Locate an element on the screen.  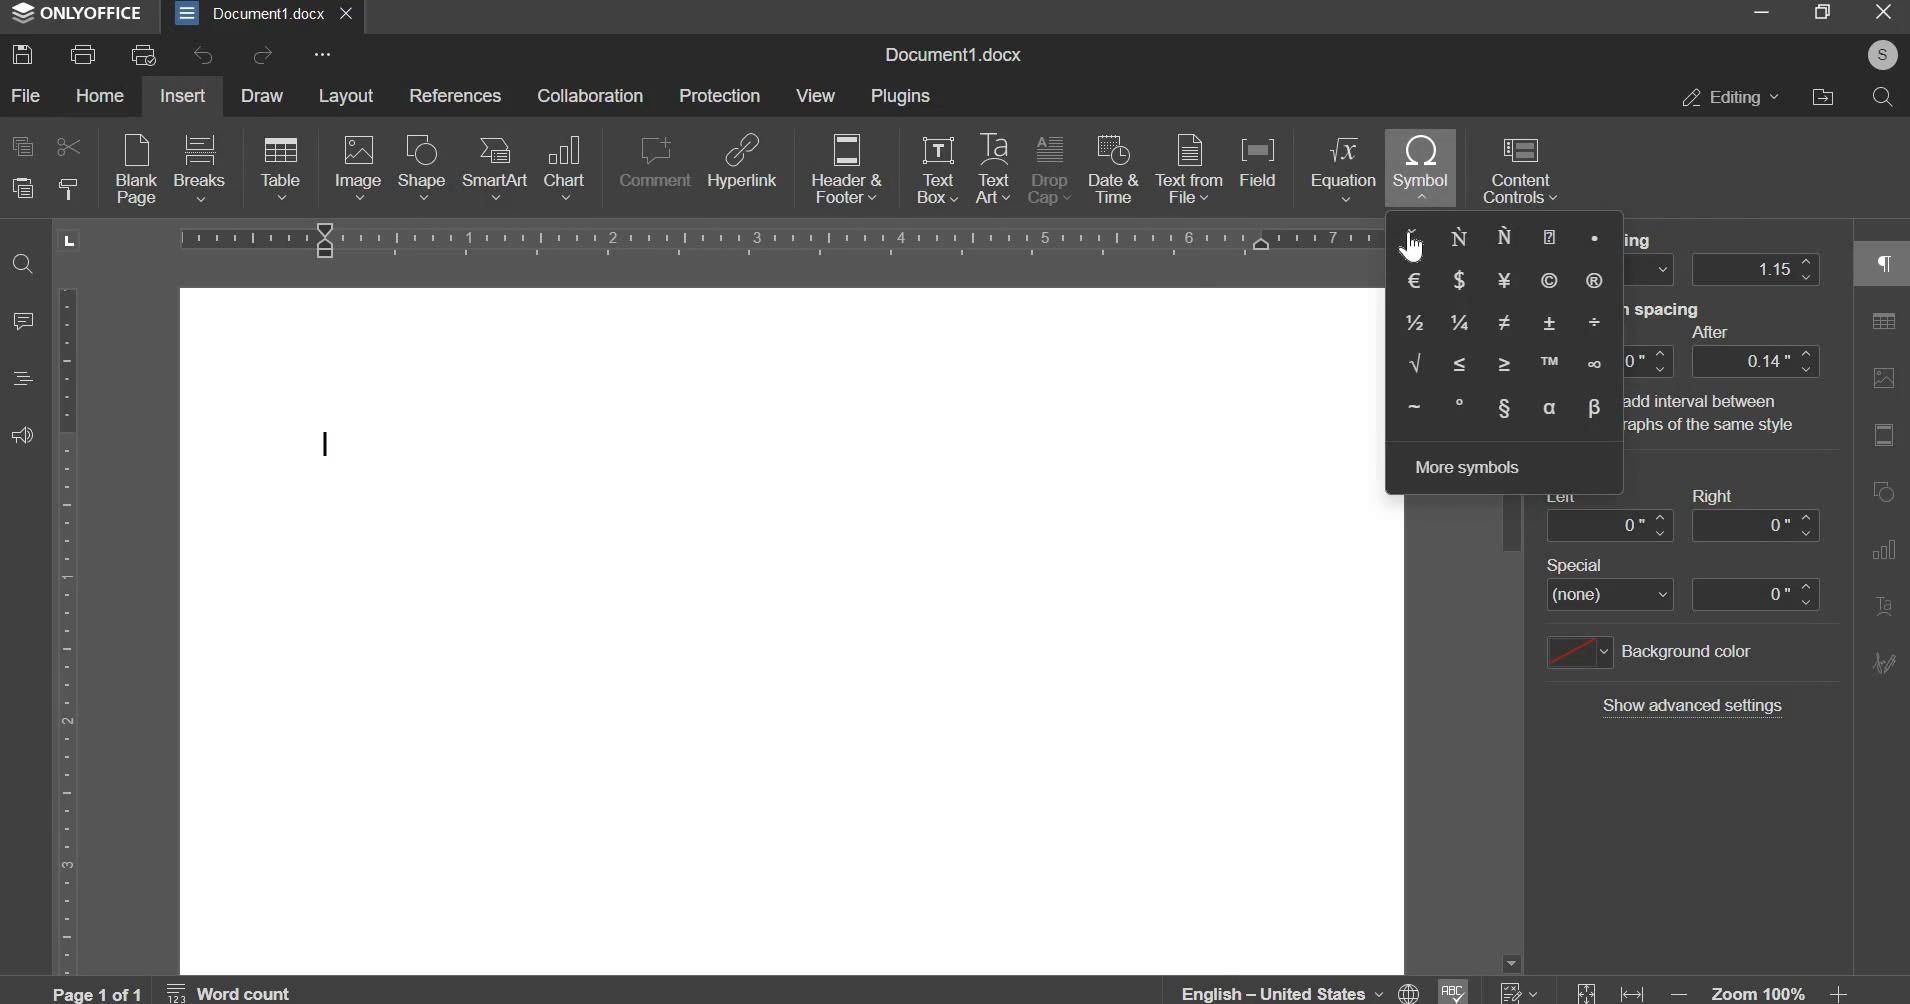
references is located at coordinates (456, 95).